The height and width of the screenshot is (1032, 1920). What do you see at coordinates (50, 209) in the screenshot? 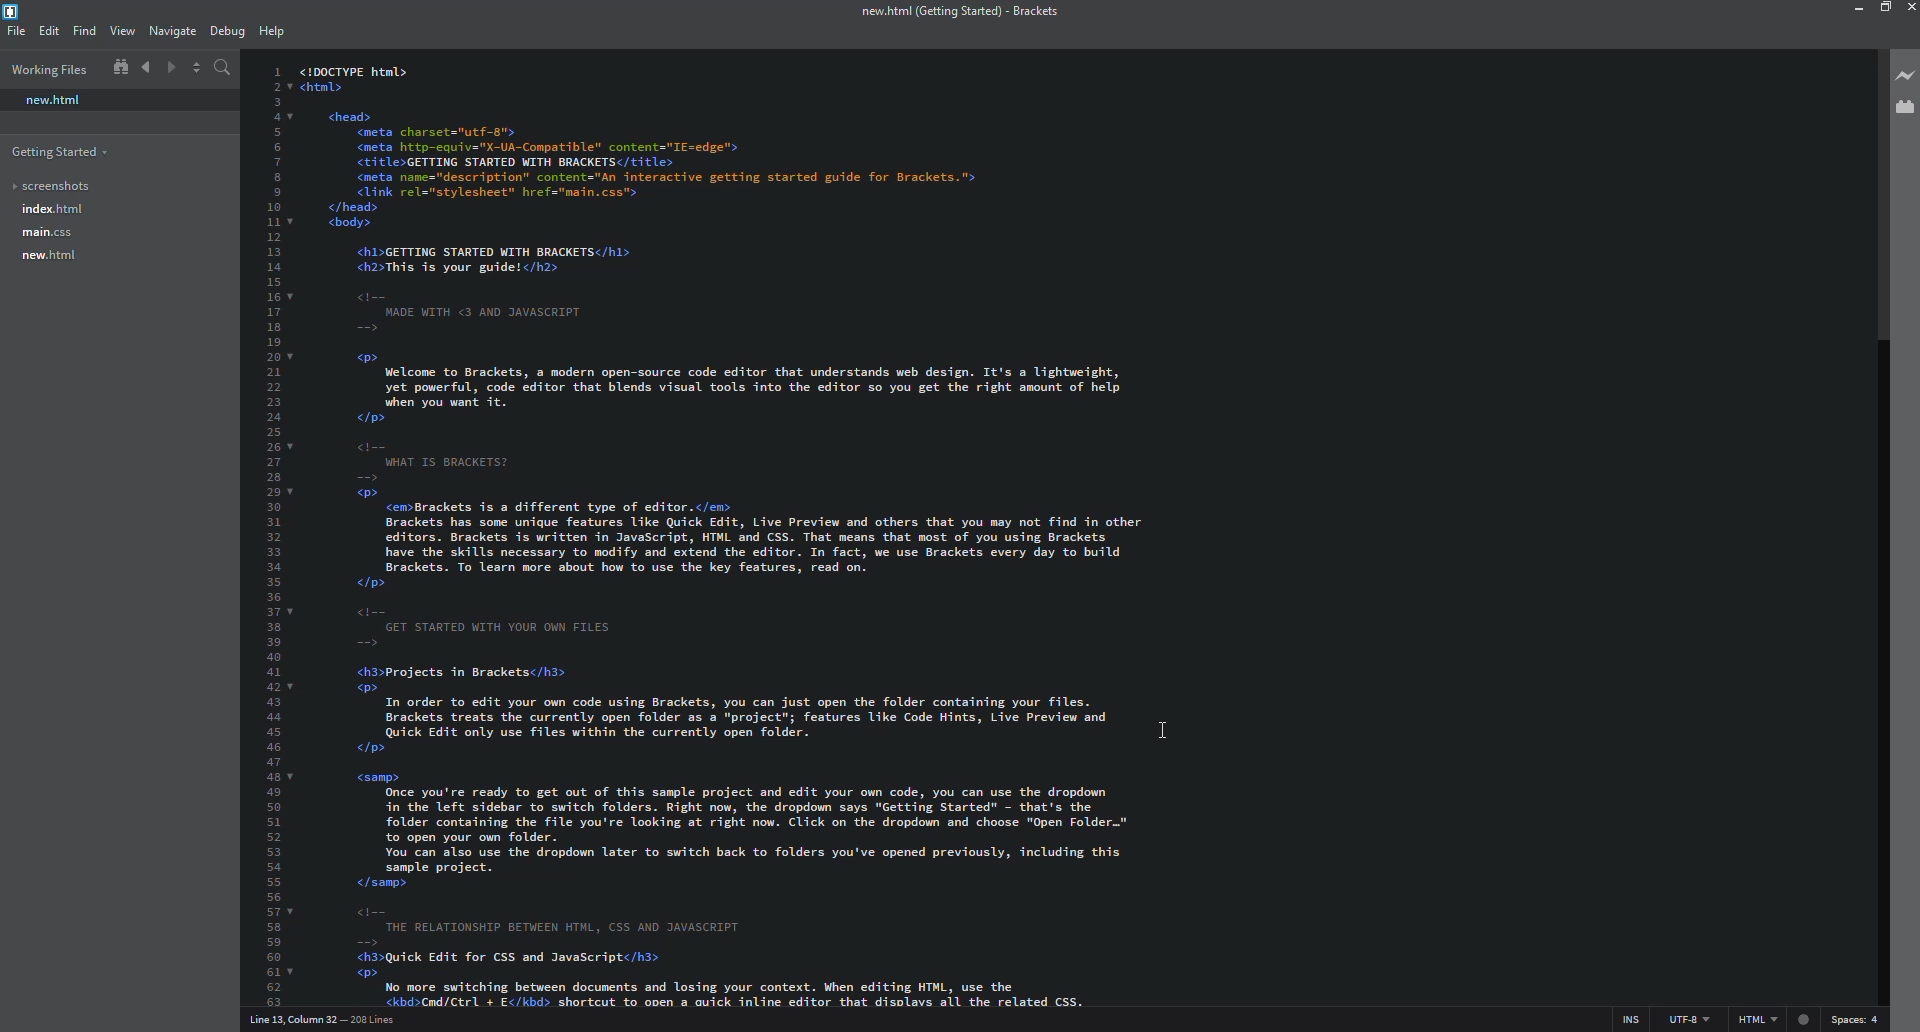
I see `index` at bounding box center [50, 209].